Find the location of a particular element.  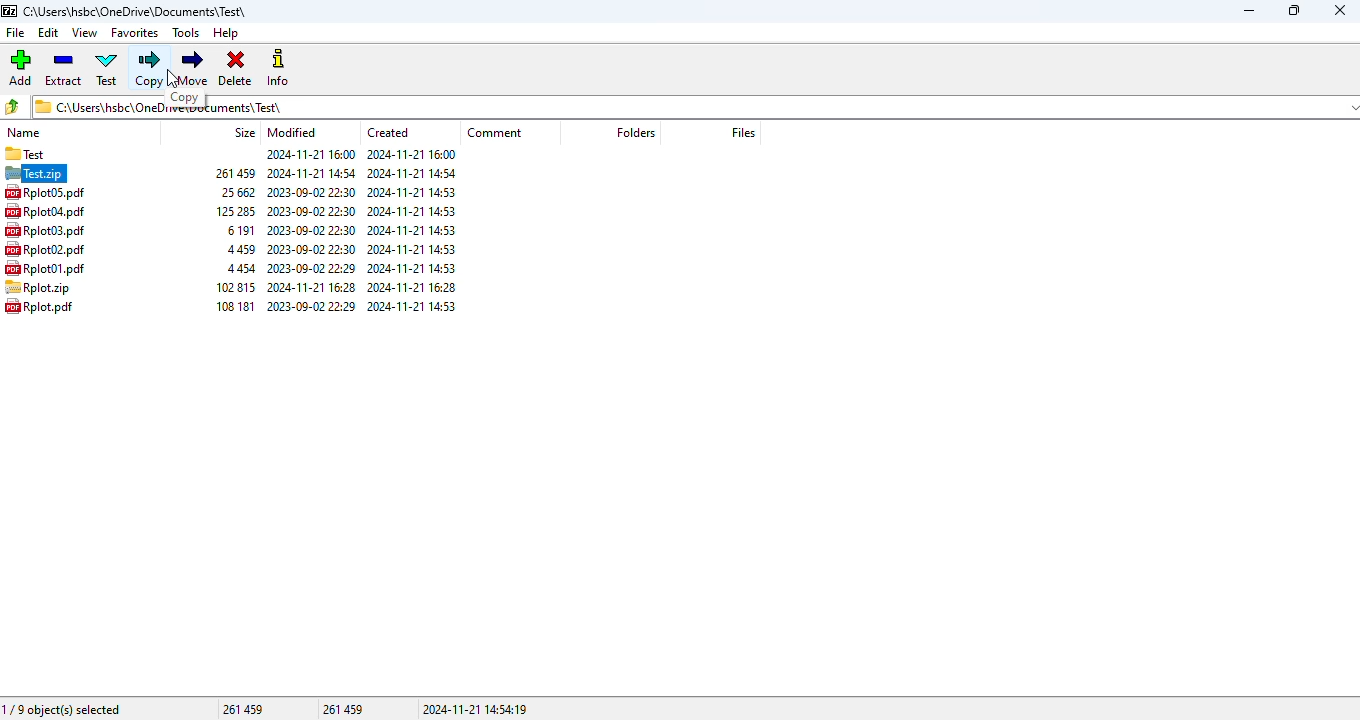

modified date & time is located at coordinates (311, 230).